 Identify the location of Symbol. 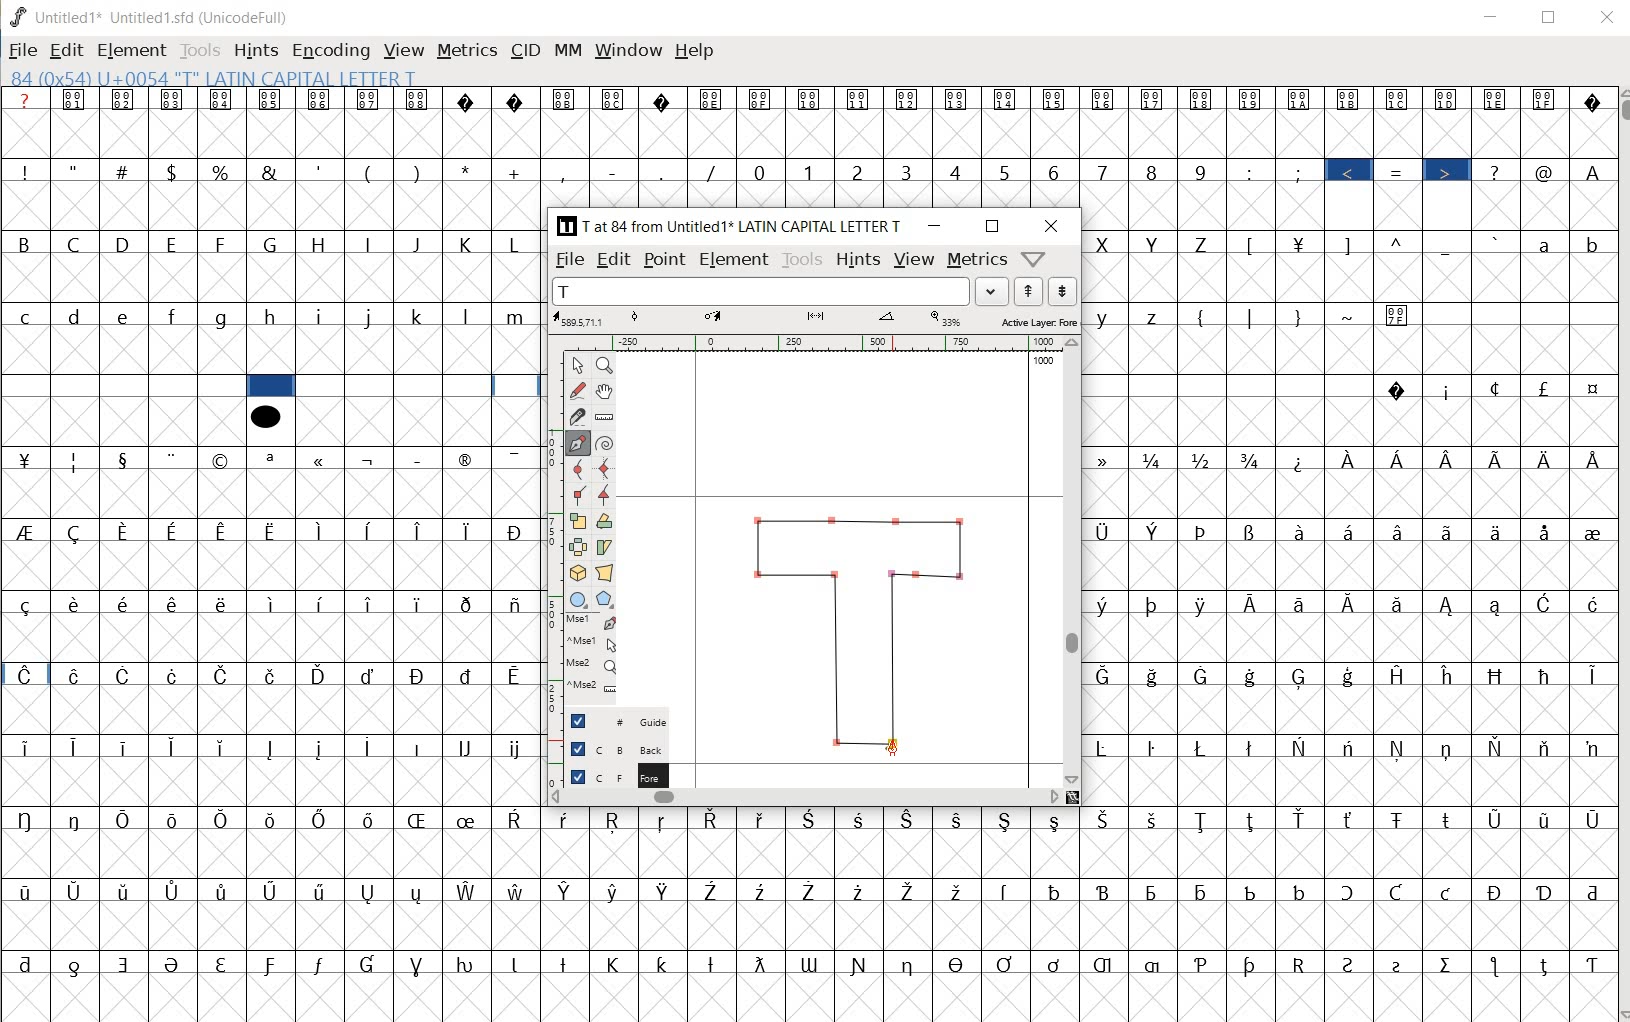
(1107, 534).